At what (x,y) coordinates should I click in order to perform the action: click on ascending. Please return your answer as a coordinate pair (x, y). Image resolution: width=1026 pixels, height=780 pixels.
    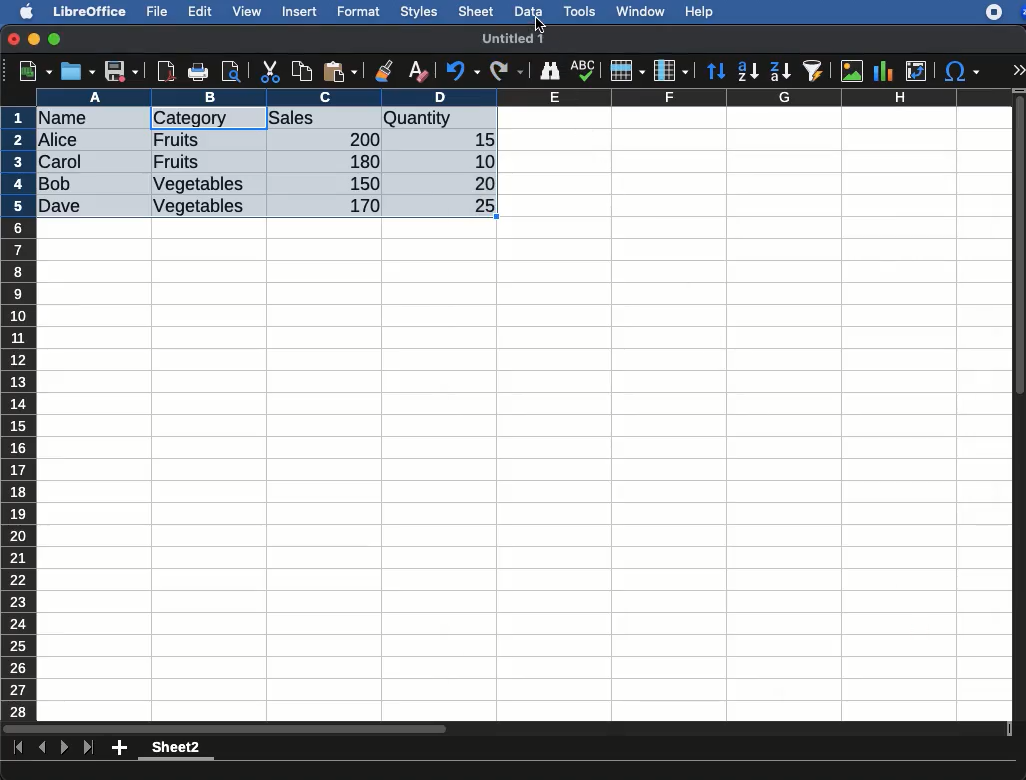
    Looking at the image, I should click on (748, 70).